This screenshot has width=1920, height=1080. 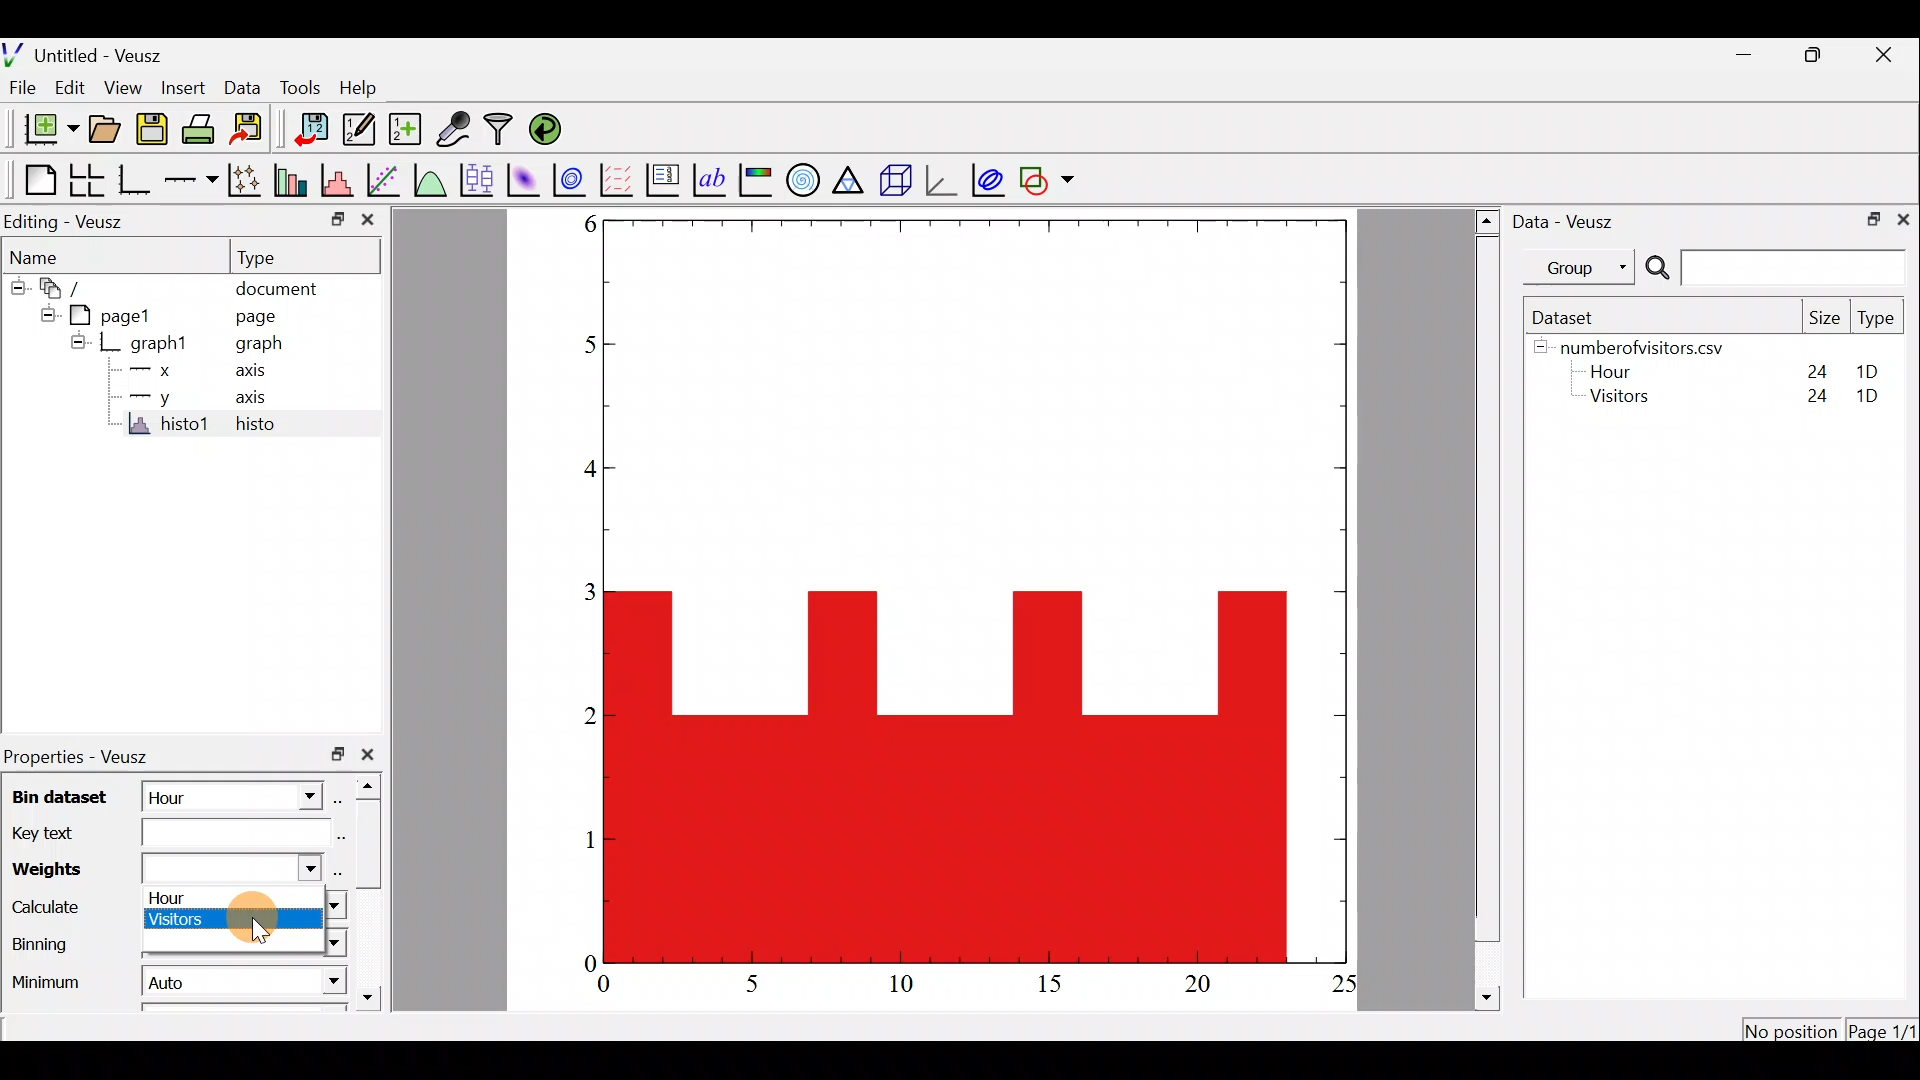 What do you see at coordinates (73, 345) in the screenshot?
I see `hide sub menu` at bounding box center [73, 345].